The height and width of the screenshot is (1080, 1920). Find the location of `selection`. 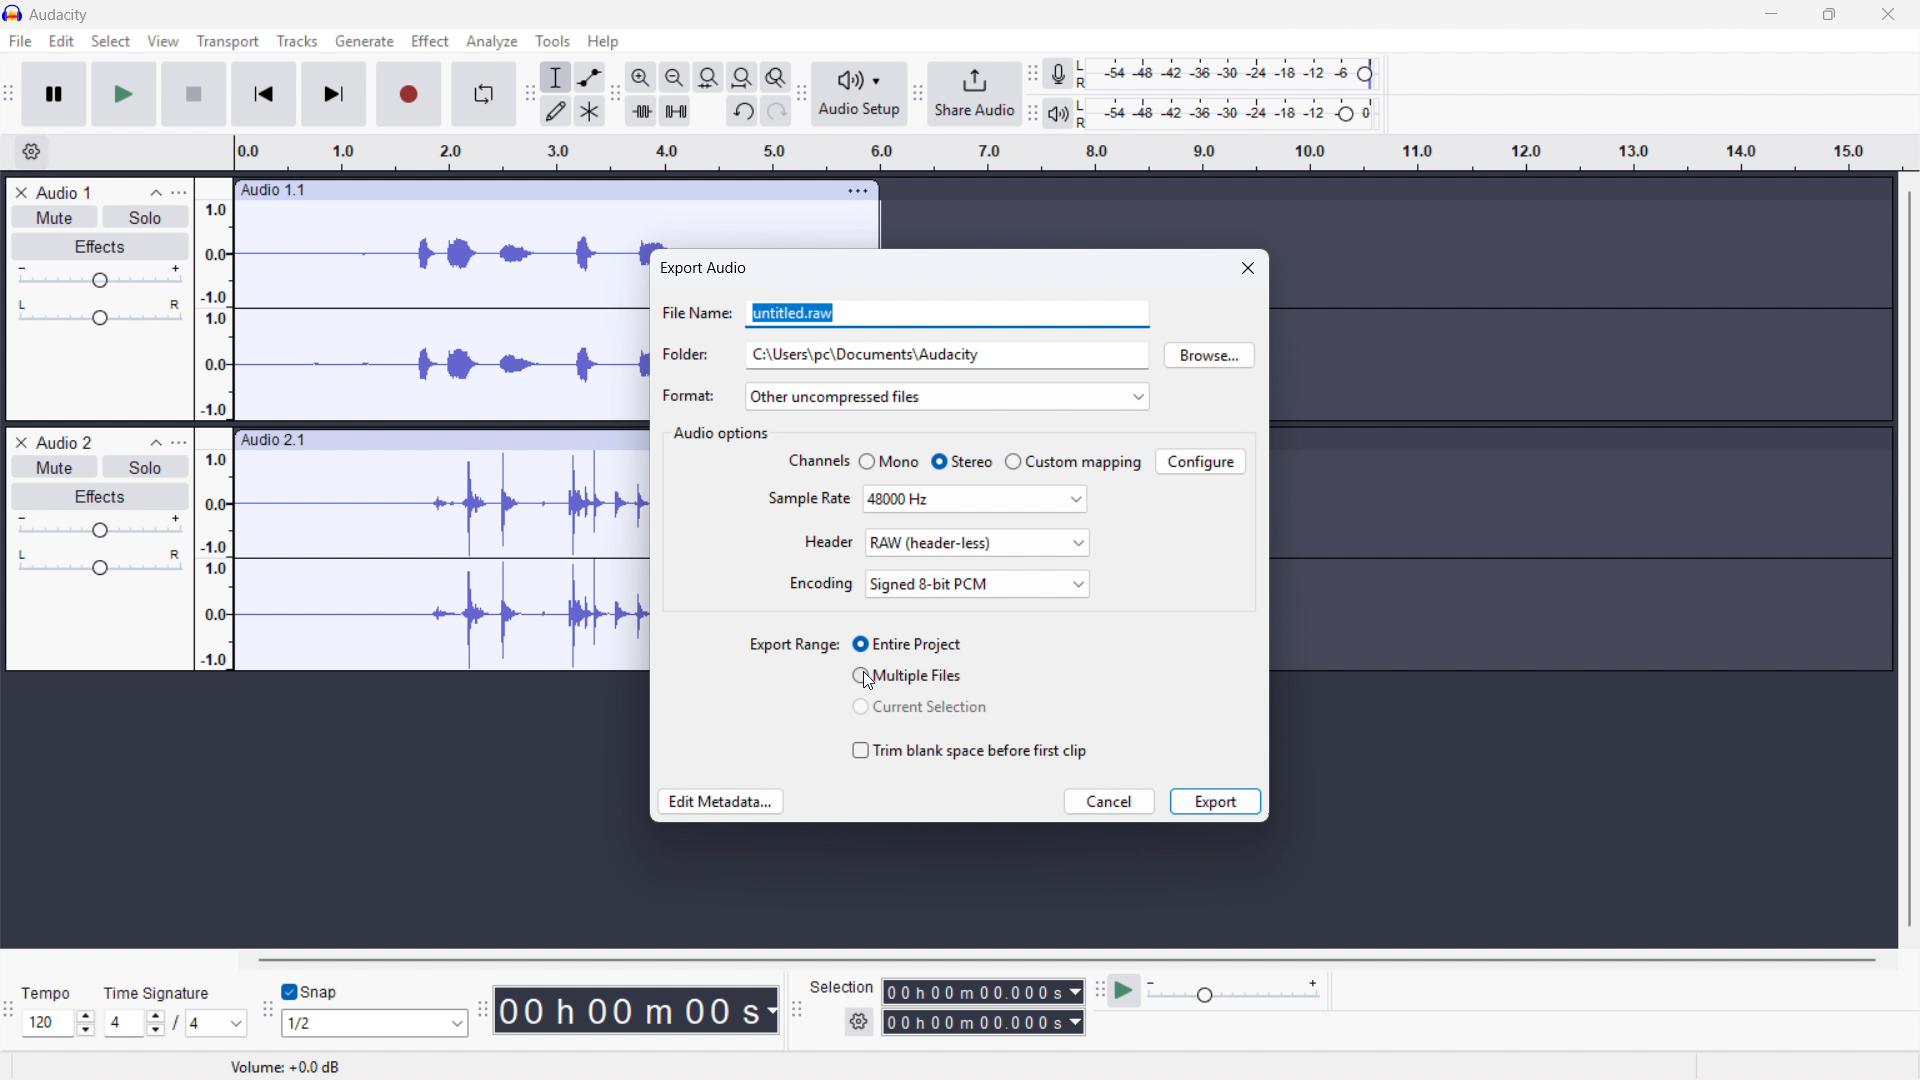

selection is located at coordinates (844, 987).